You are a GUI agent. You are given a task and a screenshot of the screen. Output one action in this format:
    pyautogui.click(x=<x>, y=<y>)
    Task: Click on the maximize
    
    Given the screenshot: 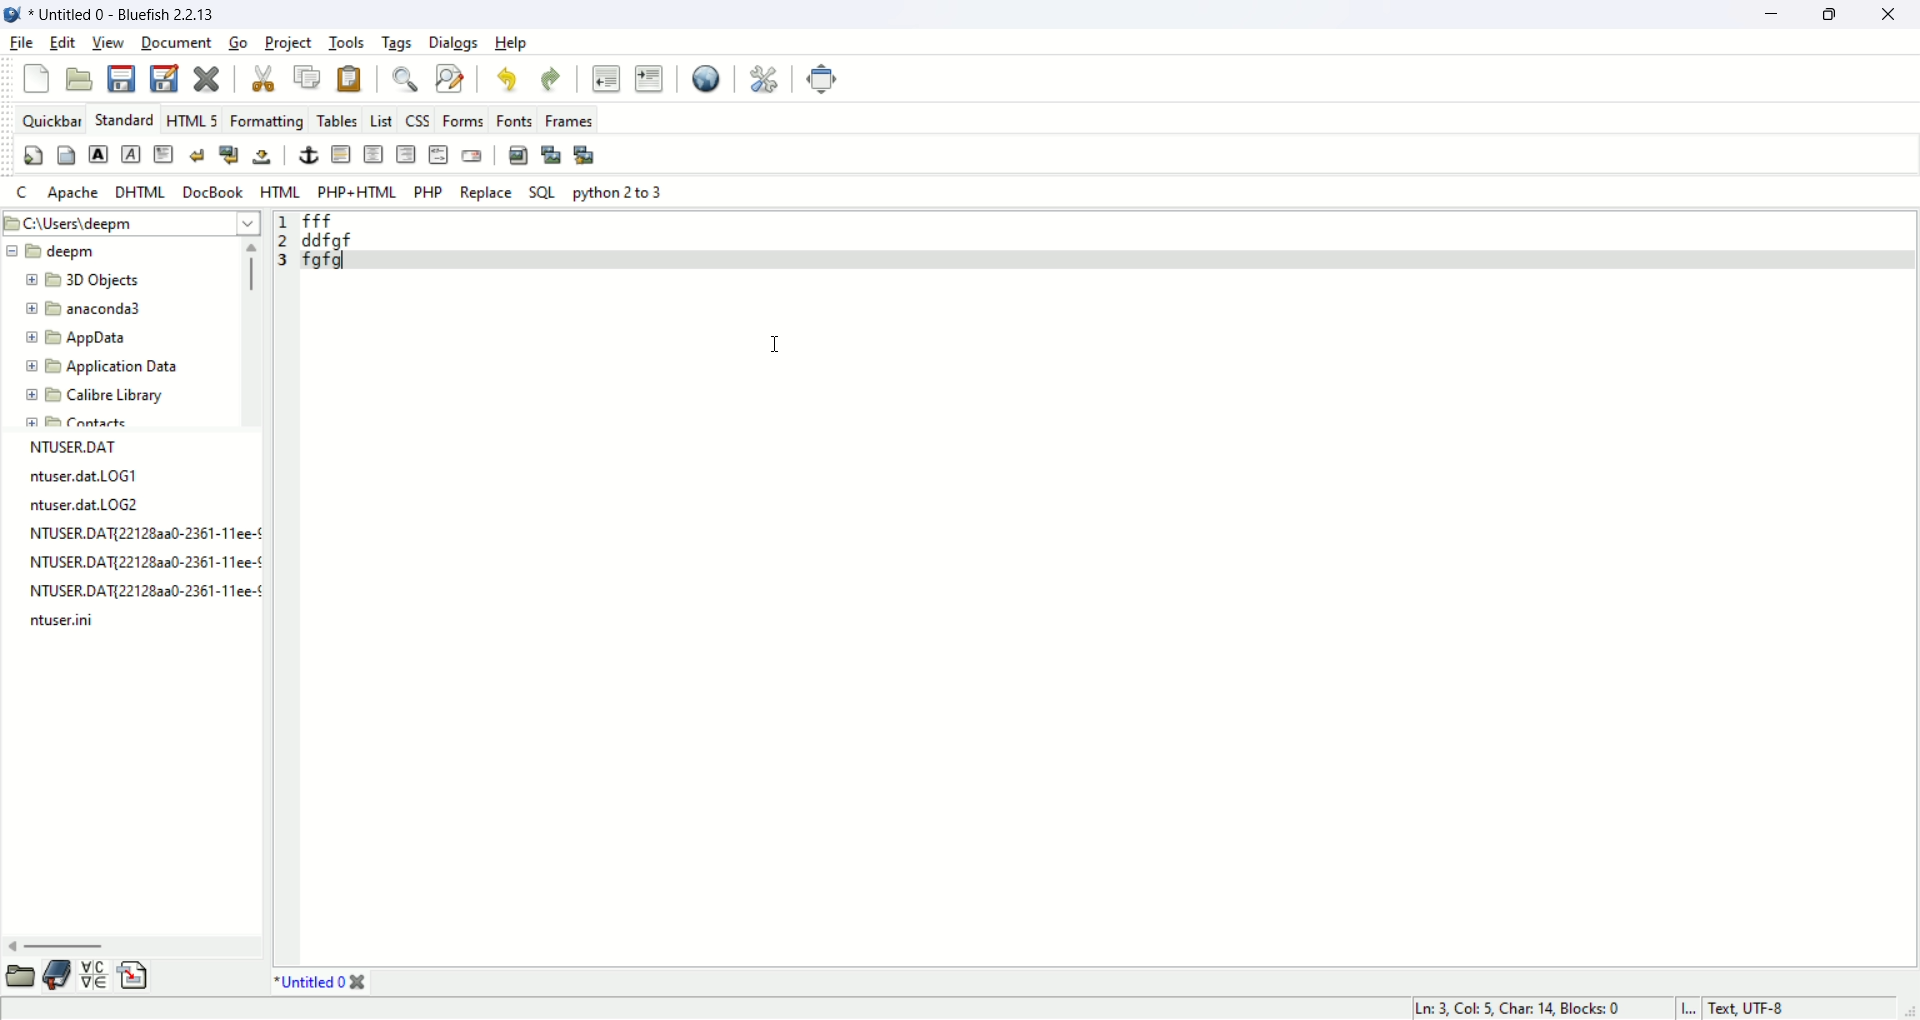 What is the action you would take?
    pyautogui.click(x=1832, y=16)
    